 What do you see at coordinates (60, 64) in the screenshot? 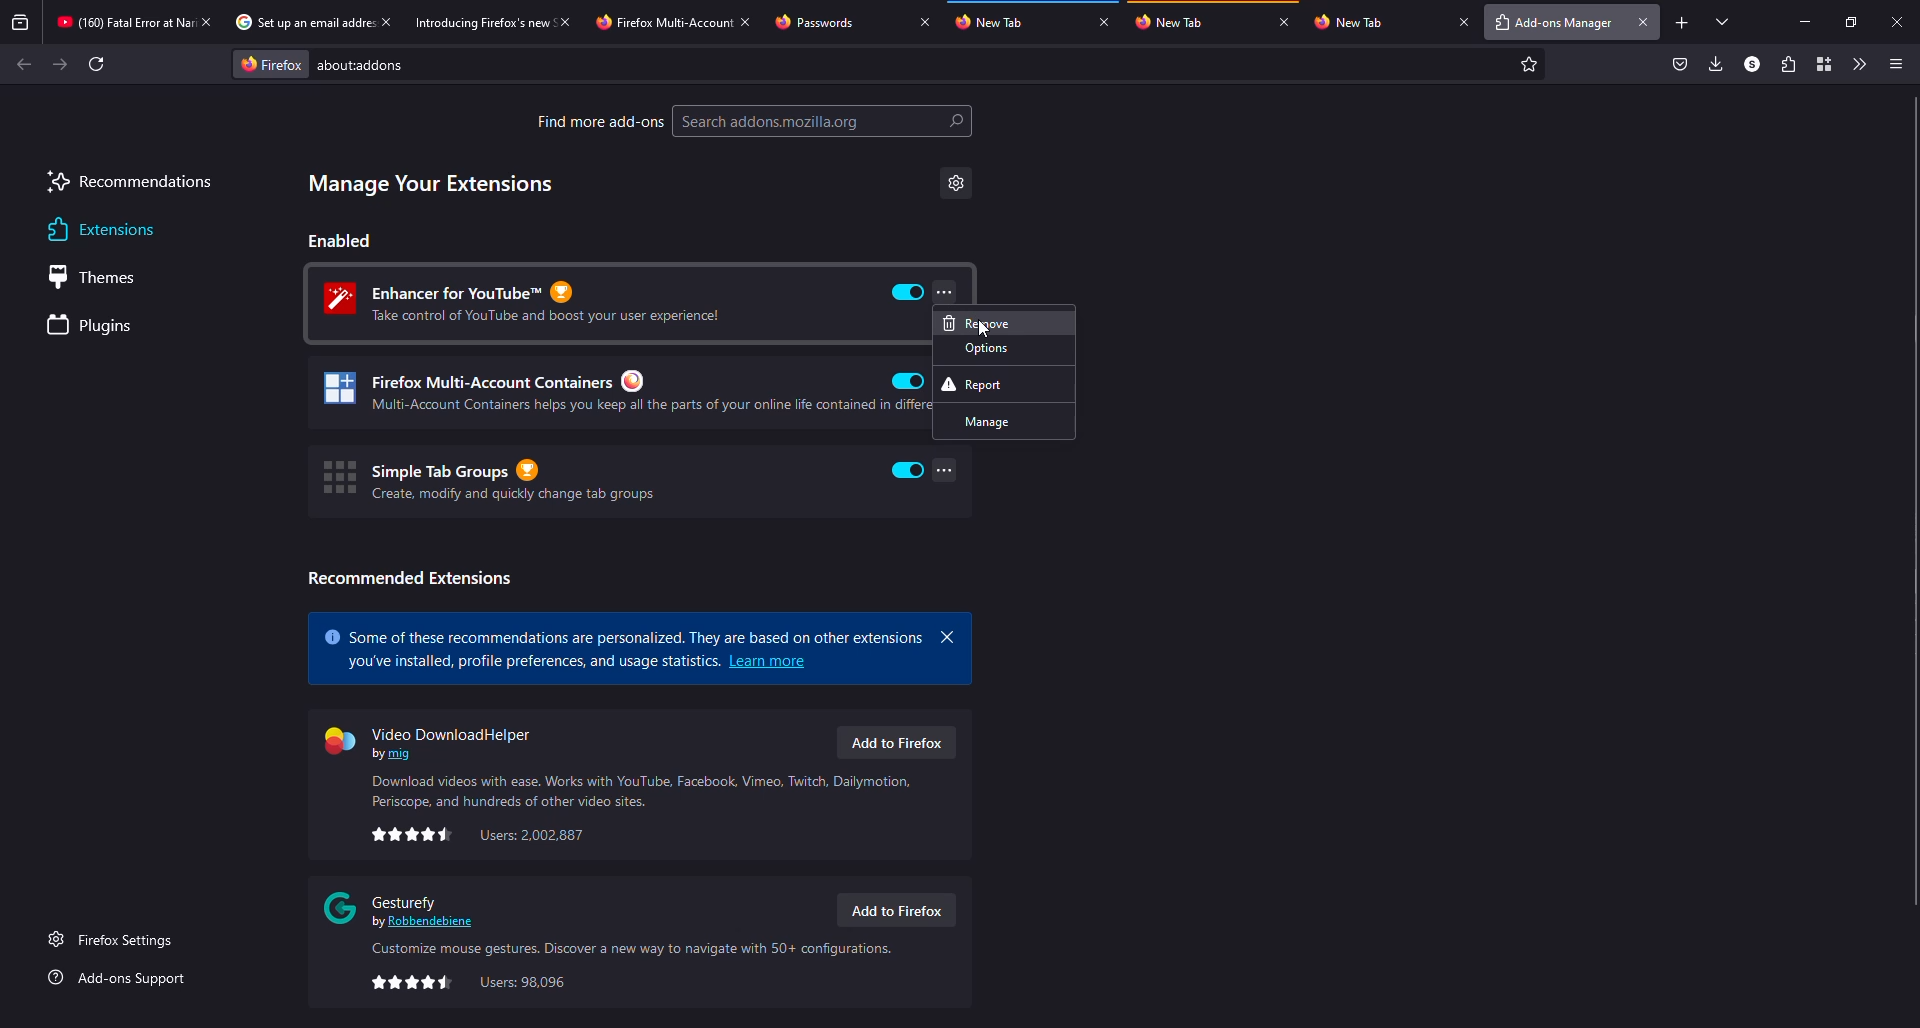
I see `forward` at bounding box center [60, 64].